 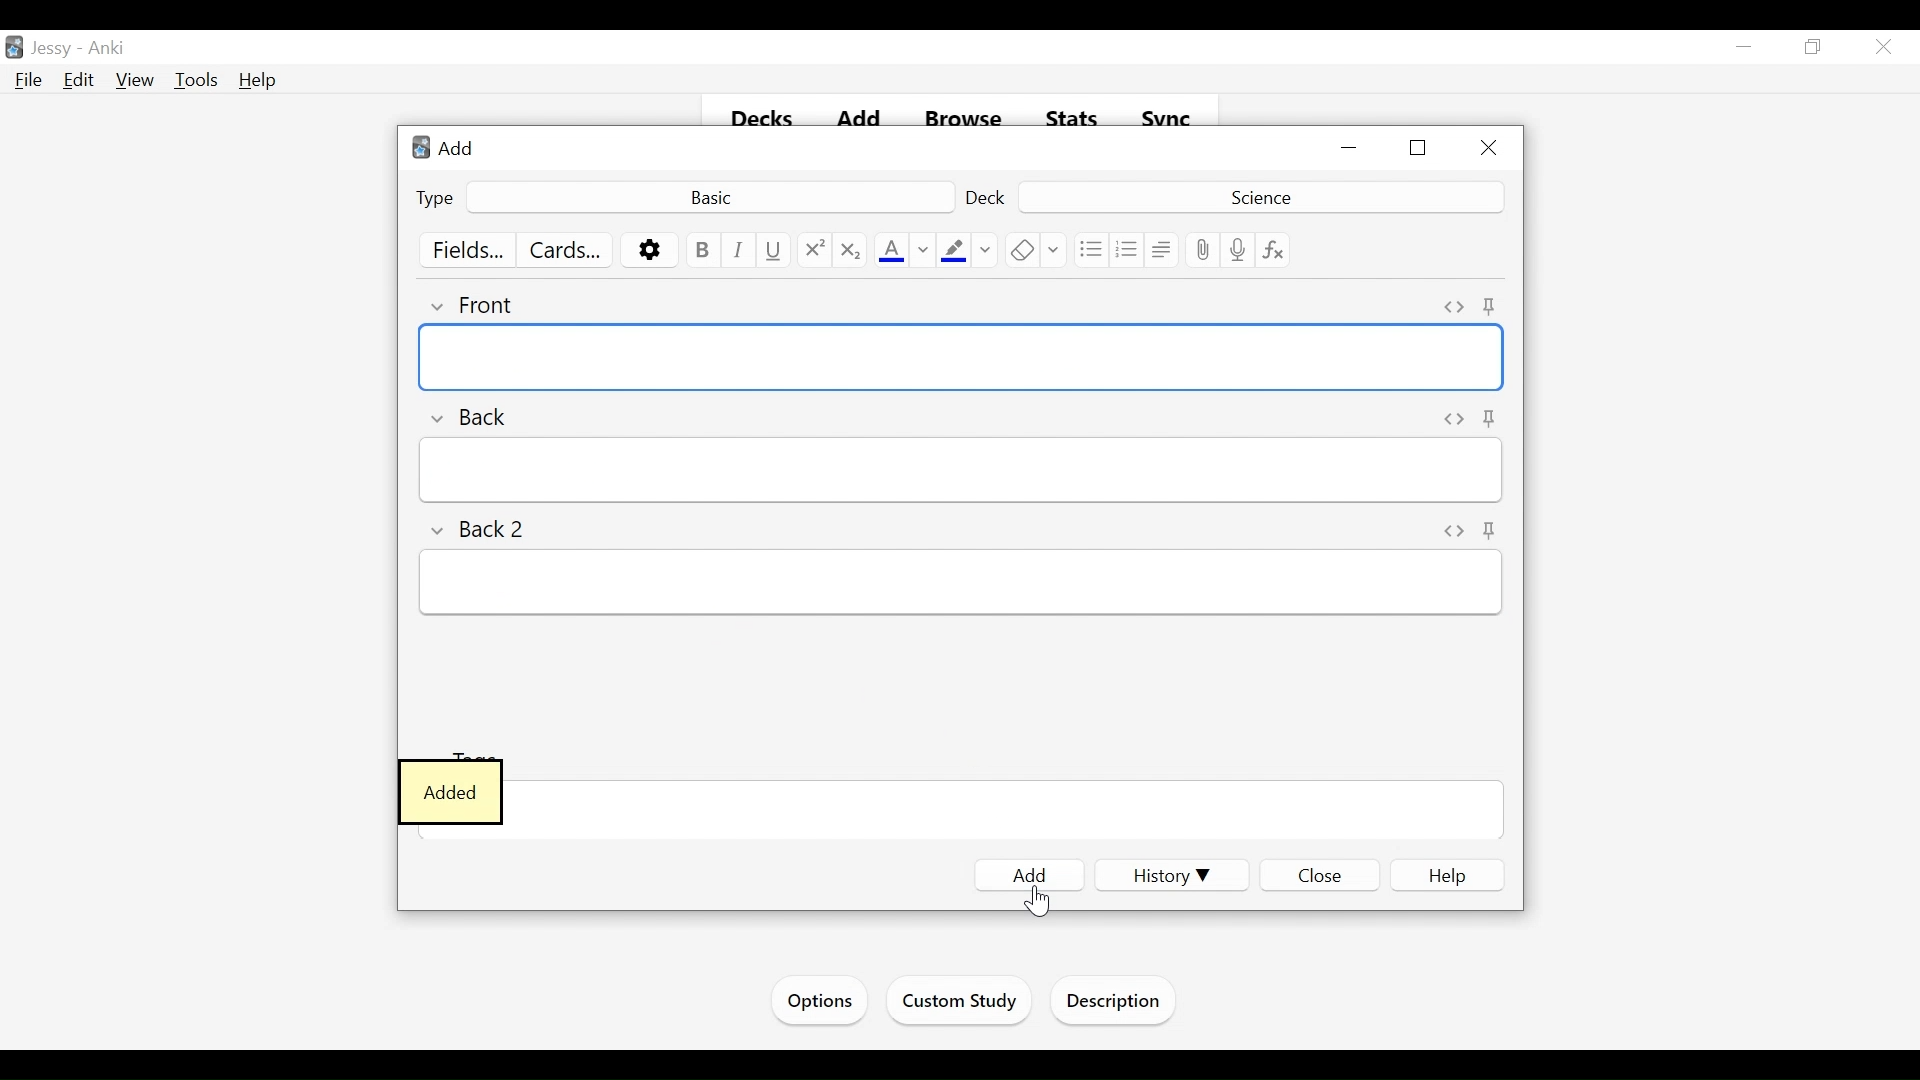 I want to click on Sync, so click(x=1167, y=119).